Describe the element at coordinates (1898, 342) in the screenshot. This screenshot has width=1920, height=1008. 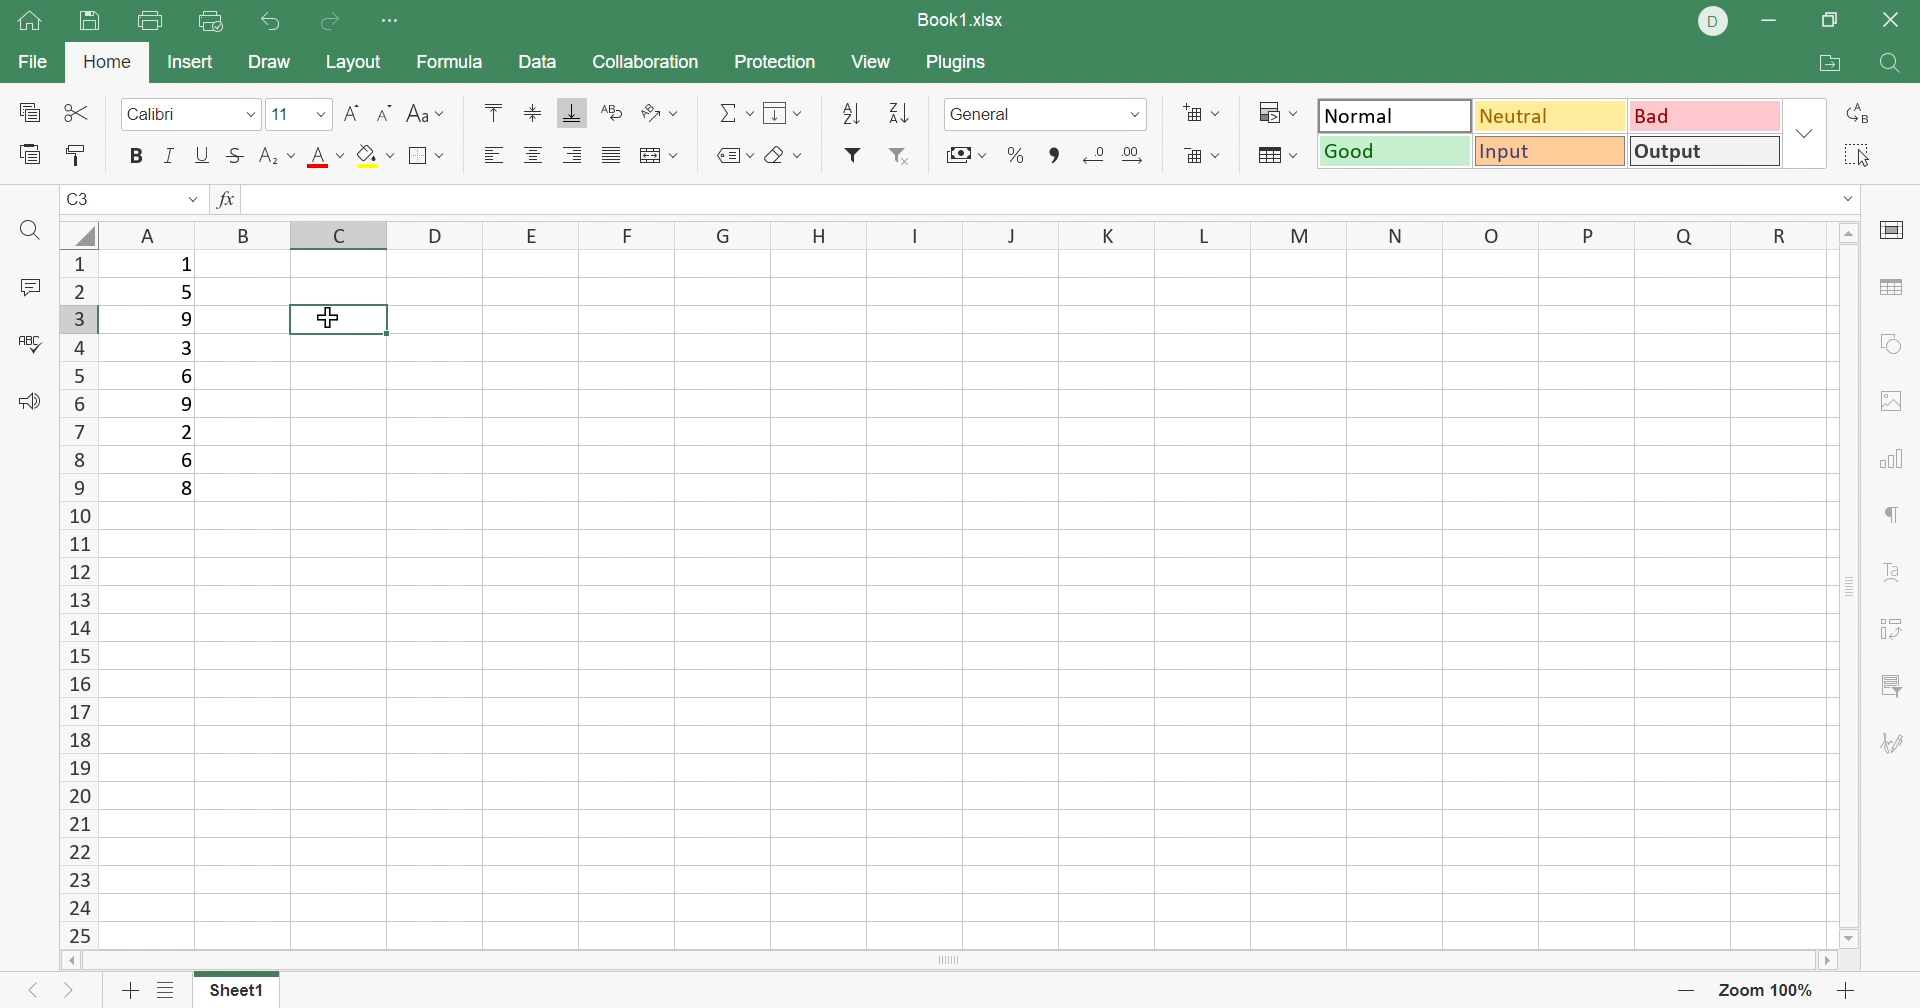
I see `shape settings` at that location.